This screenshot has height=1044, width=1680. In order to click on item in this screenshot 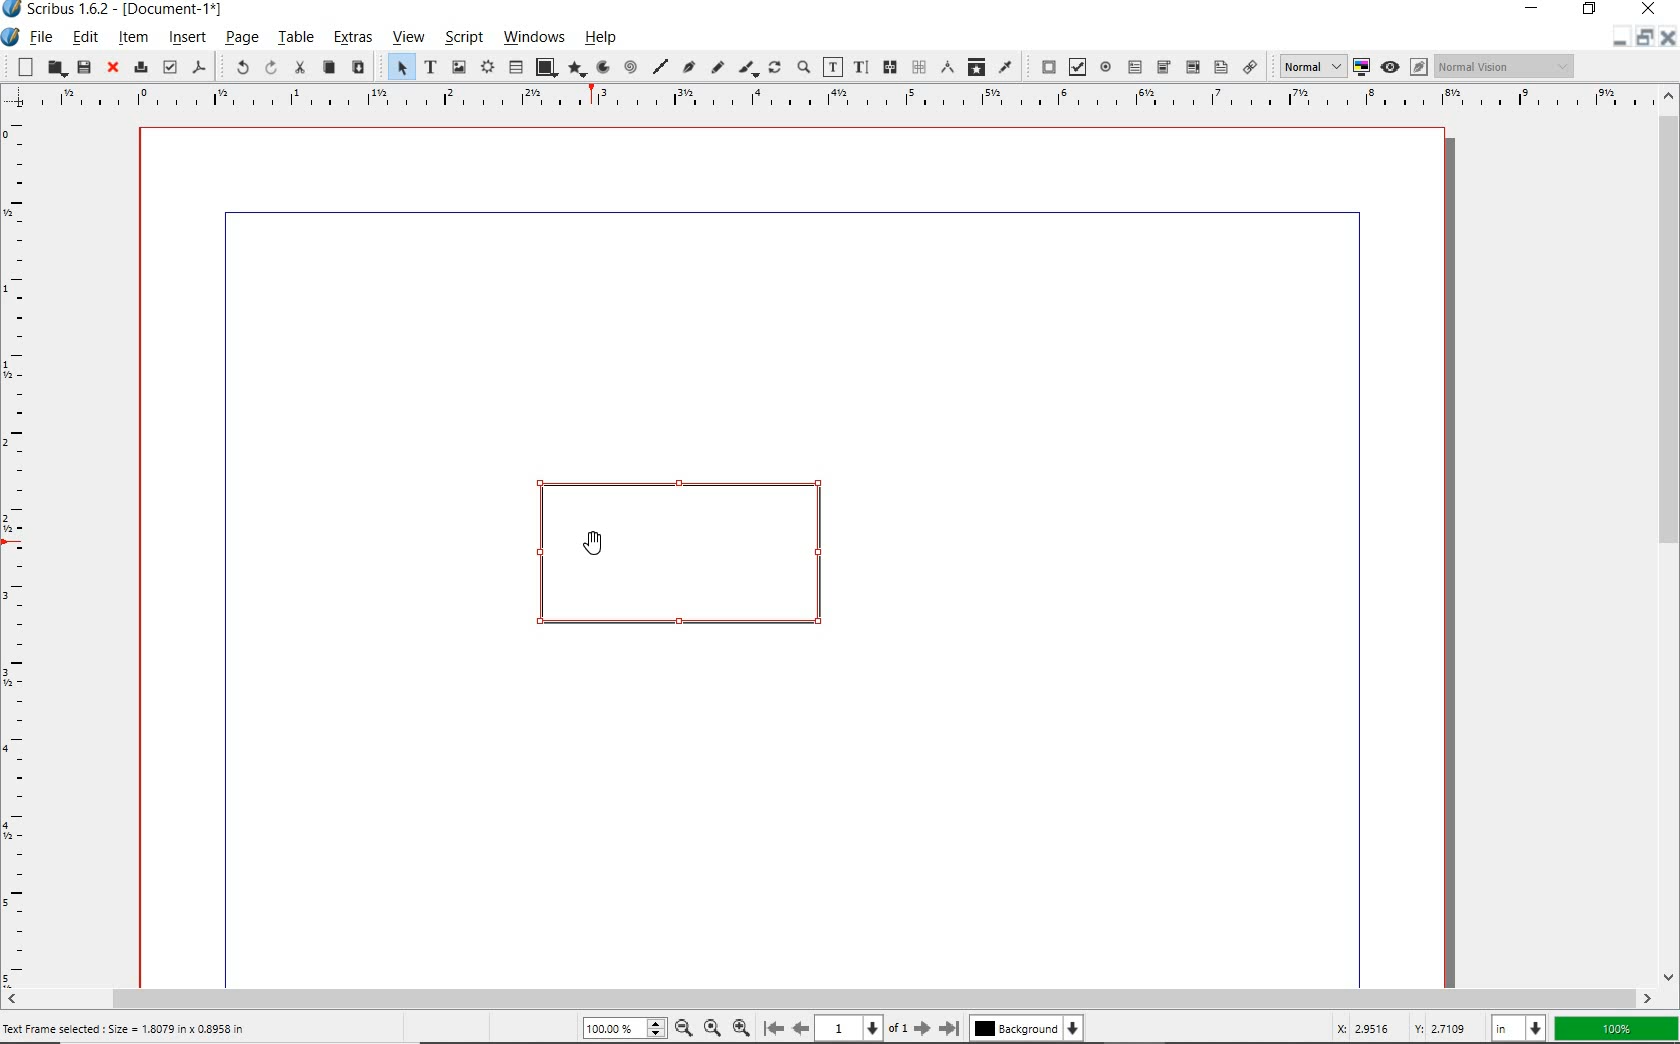, I will do `click(135, 40)`.